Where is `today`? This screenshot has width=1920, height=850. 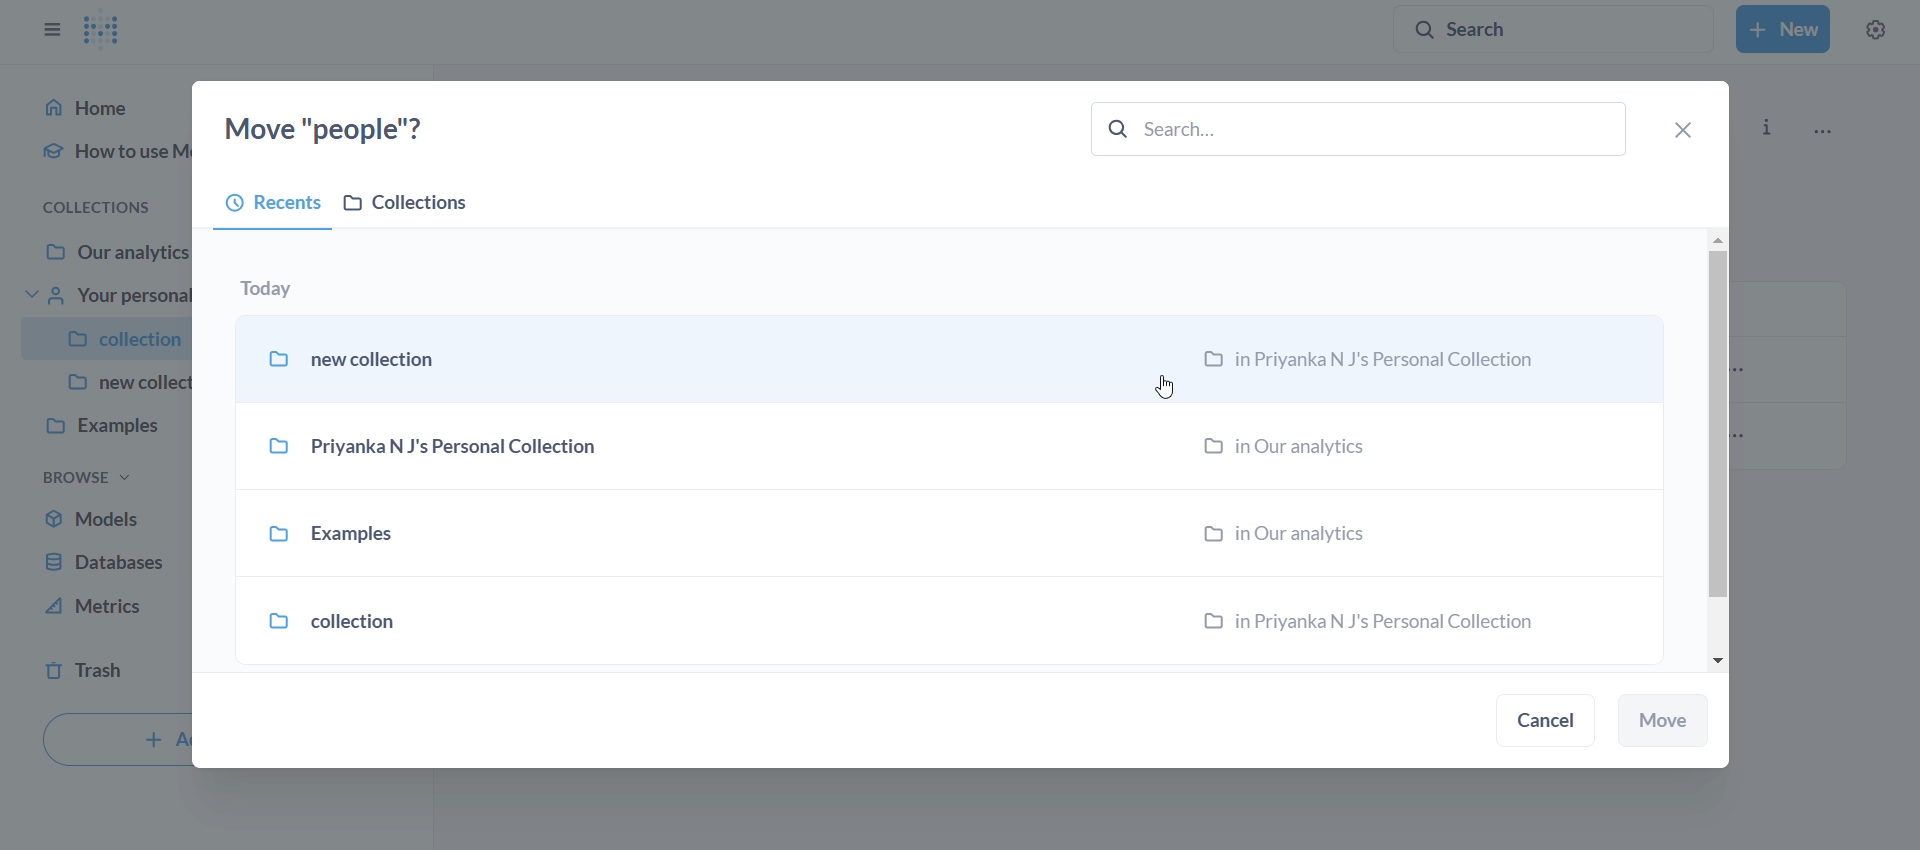
today is located at coordinates (280, 286).